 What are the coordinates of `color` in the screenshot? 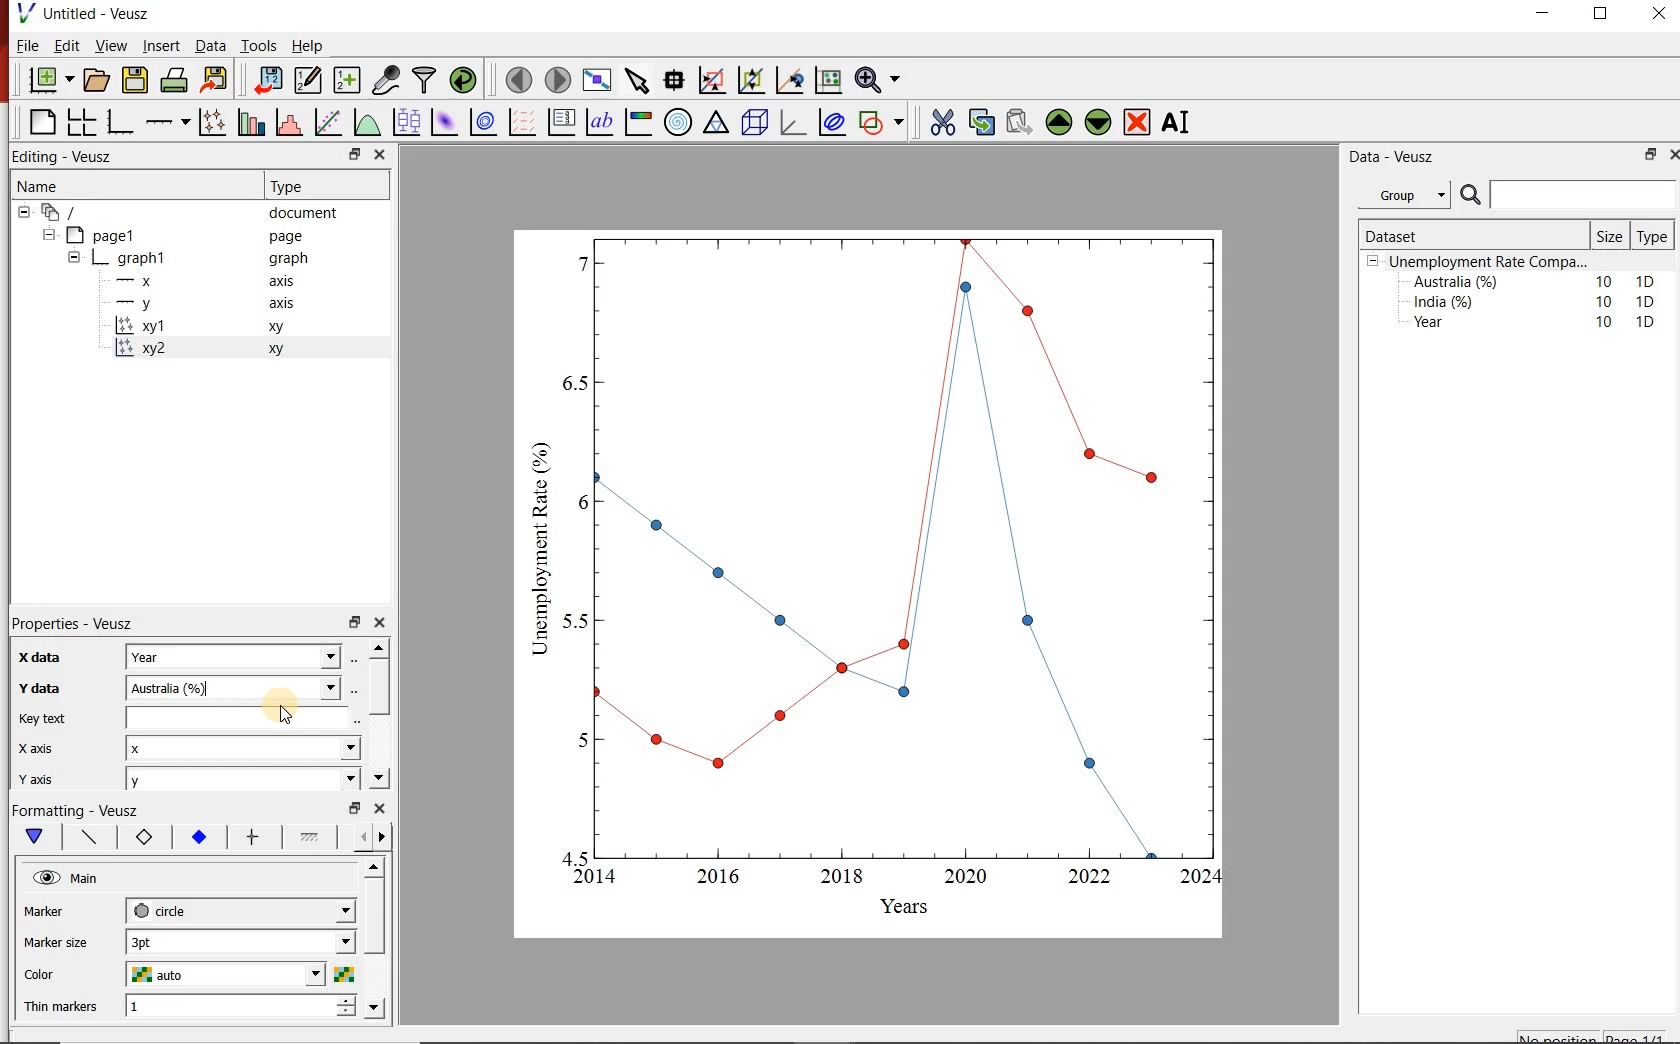 It's located at (55, 975).